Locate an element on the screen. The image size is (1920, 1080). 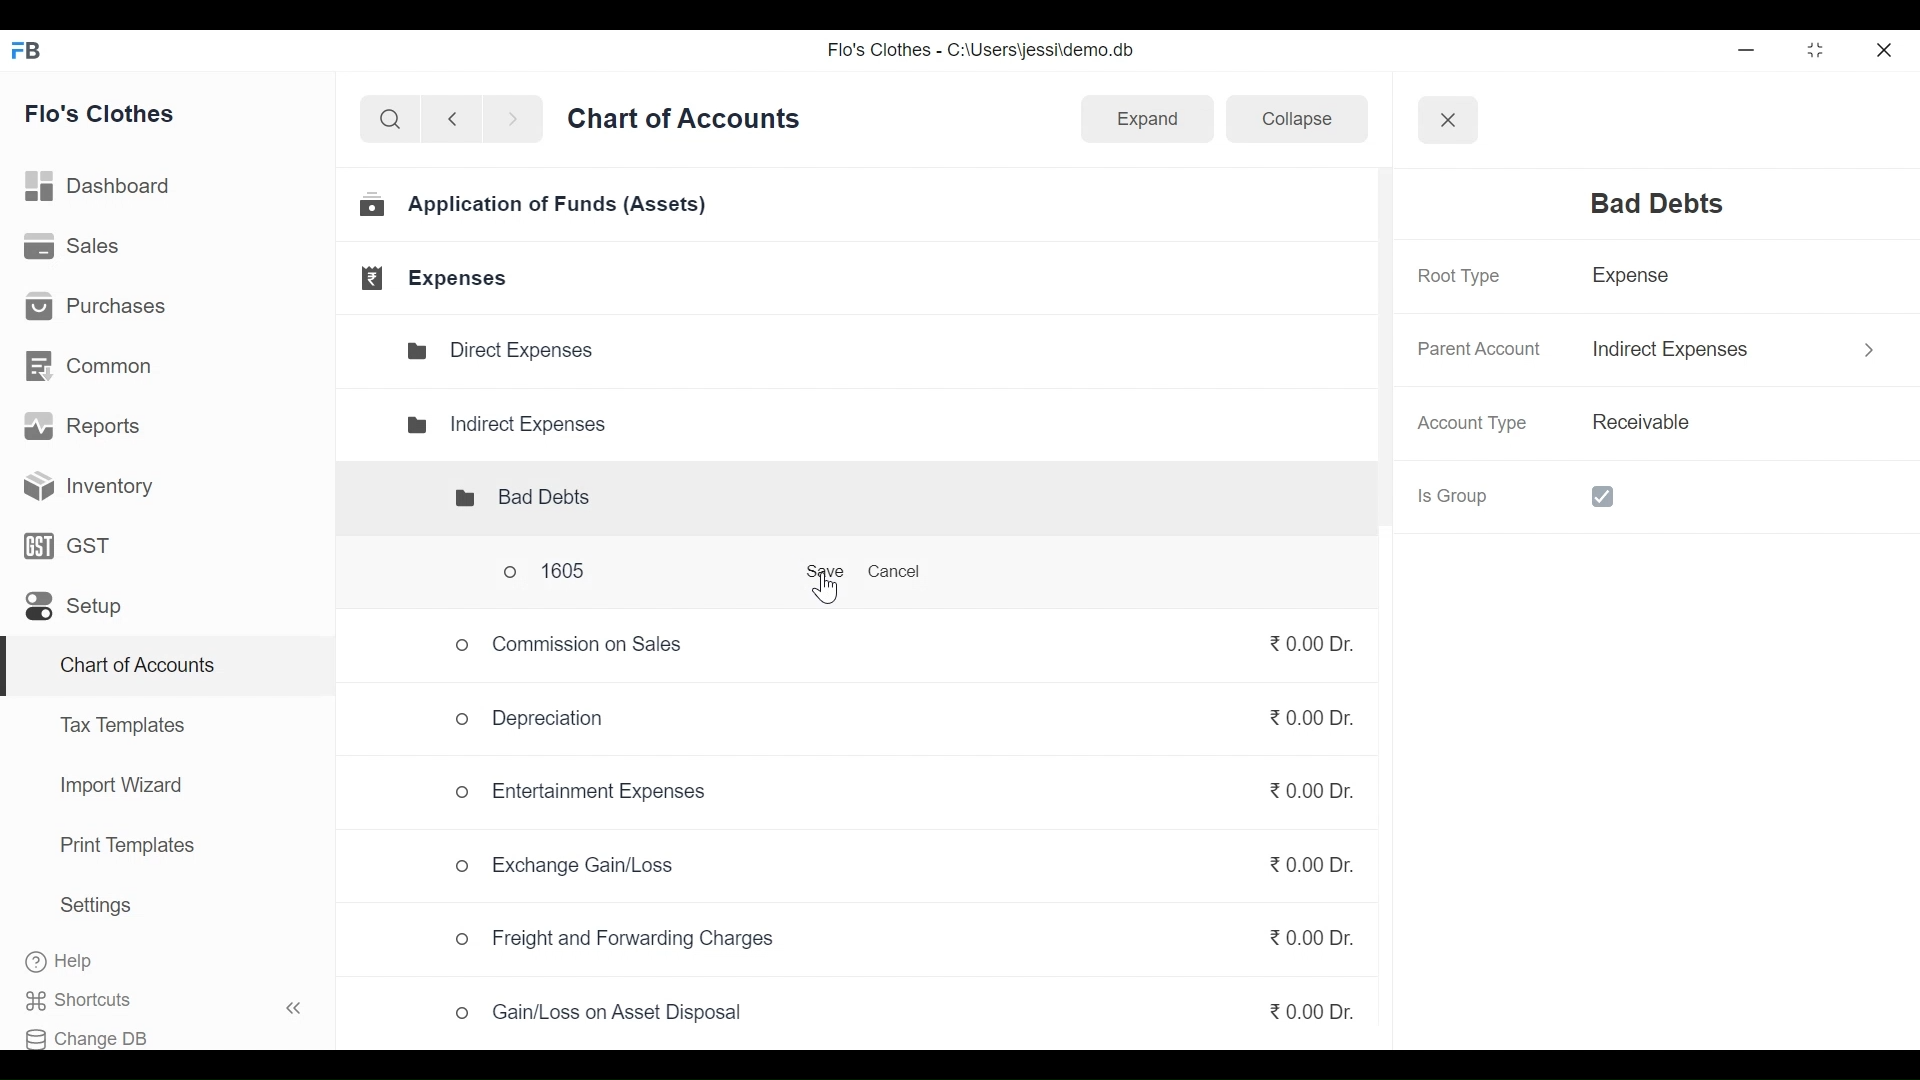
restore down is located at coordinates (1813, 51).